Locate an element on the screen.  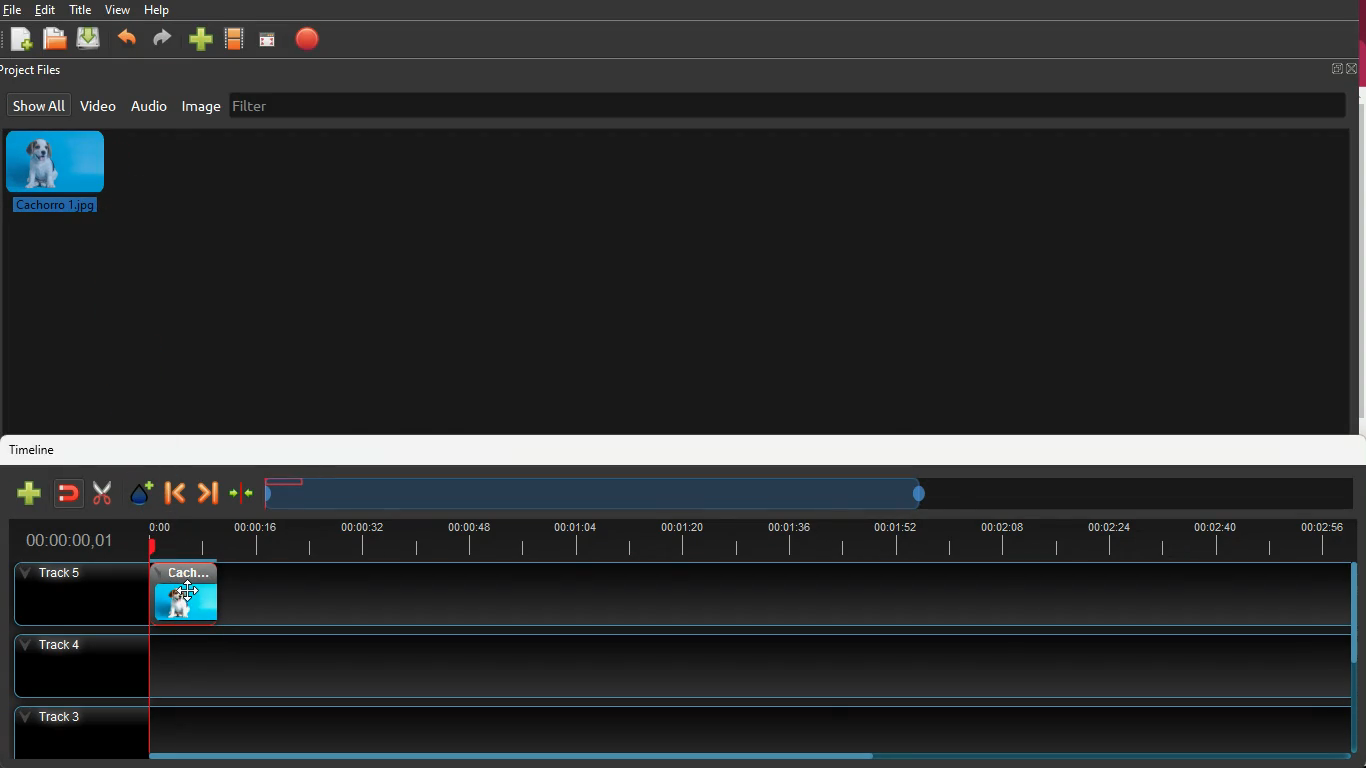
cut is located at coordinates (102, 493).